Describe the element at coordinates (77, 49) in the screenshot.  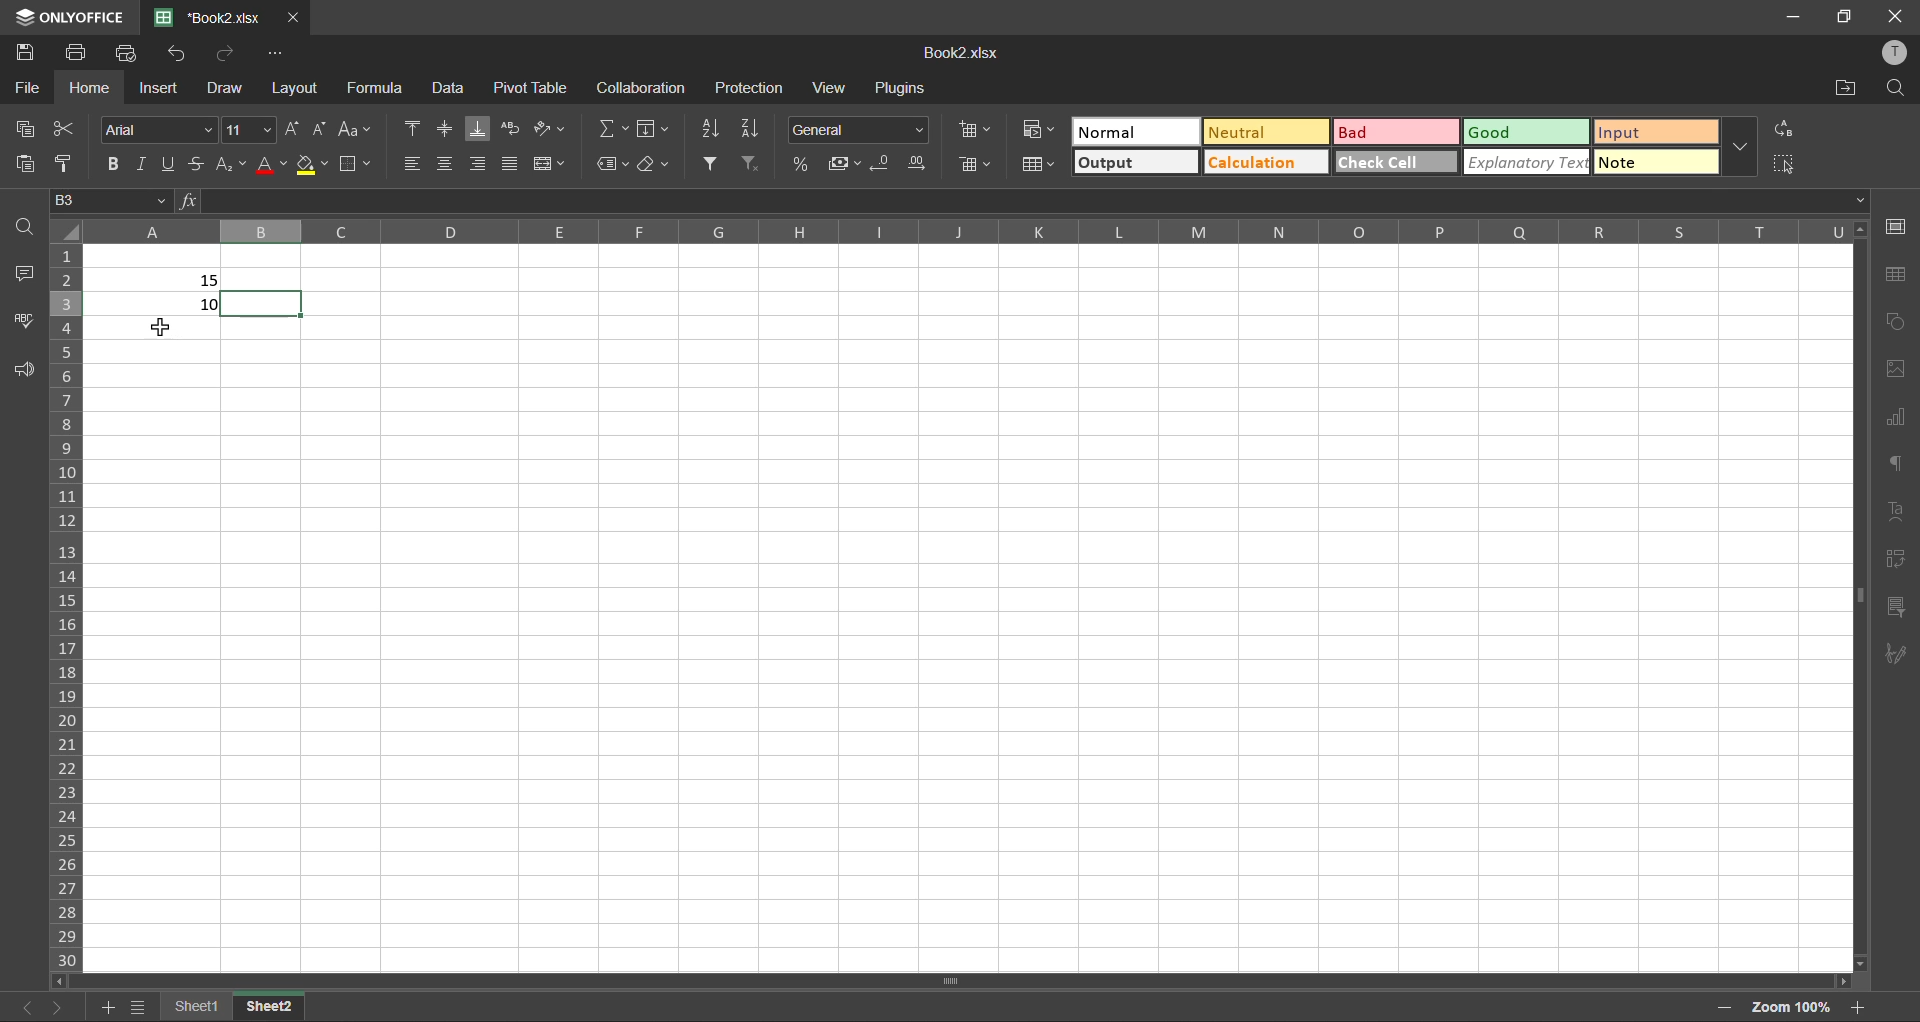
I see `print` at that location.